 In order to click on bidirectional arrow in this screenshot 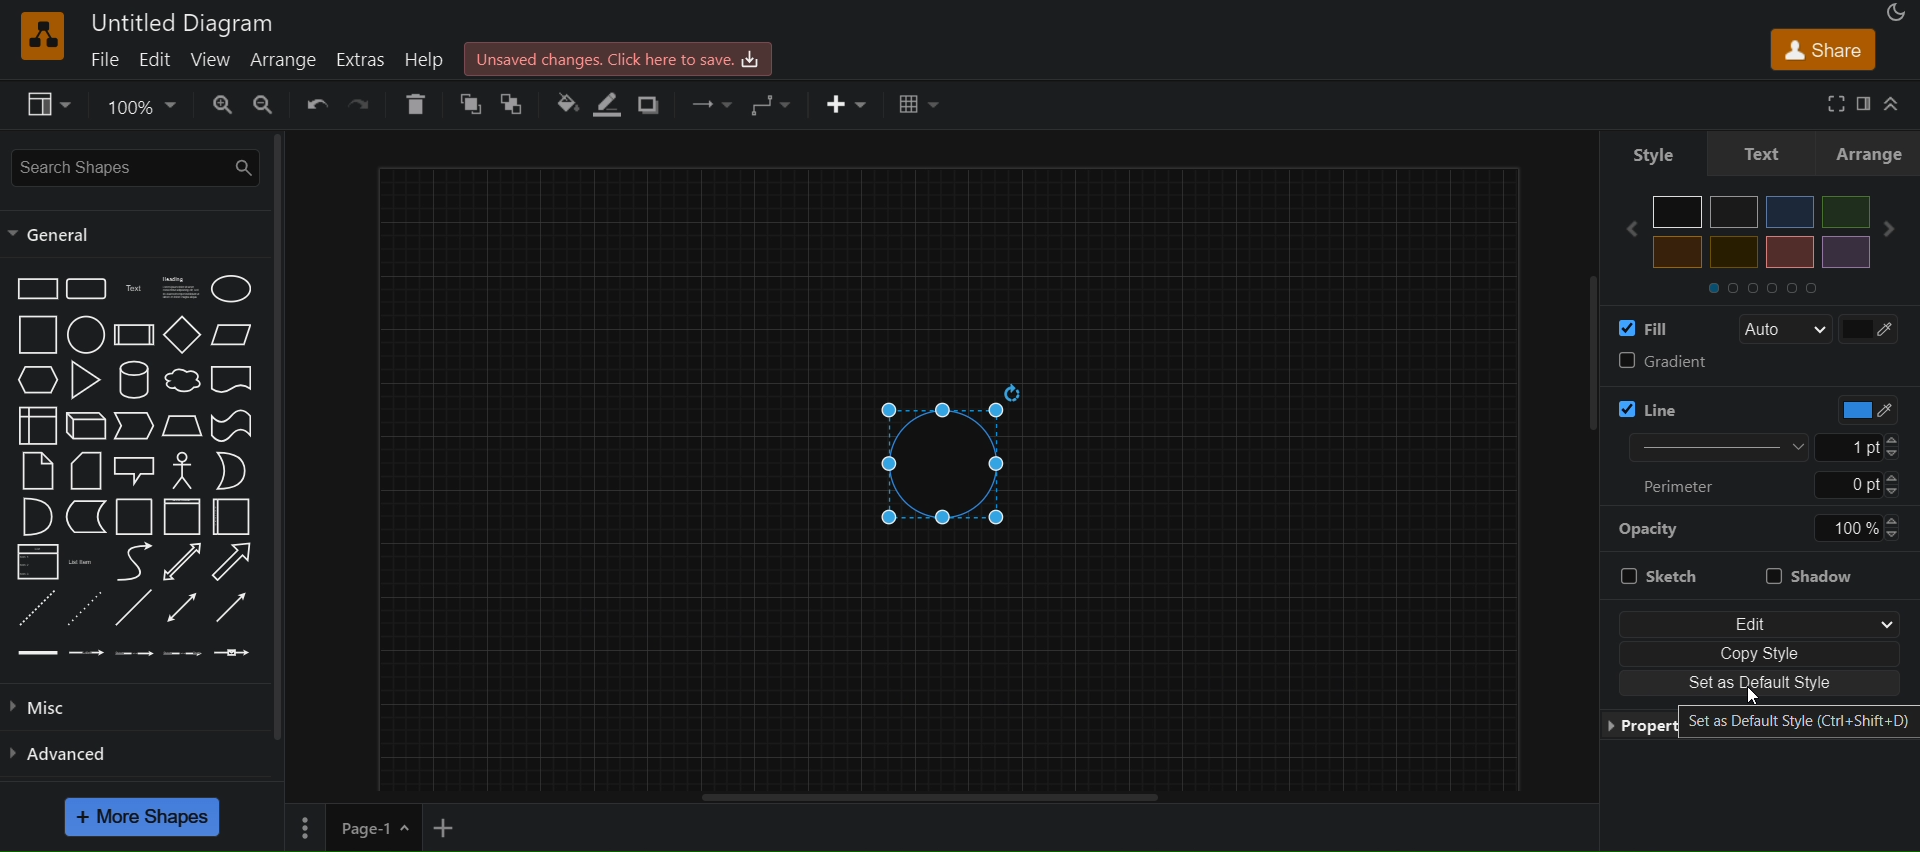, I will do `click(178, 563)`.